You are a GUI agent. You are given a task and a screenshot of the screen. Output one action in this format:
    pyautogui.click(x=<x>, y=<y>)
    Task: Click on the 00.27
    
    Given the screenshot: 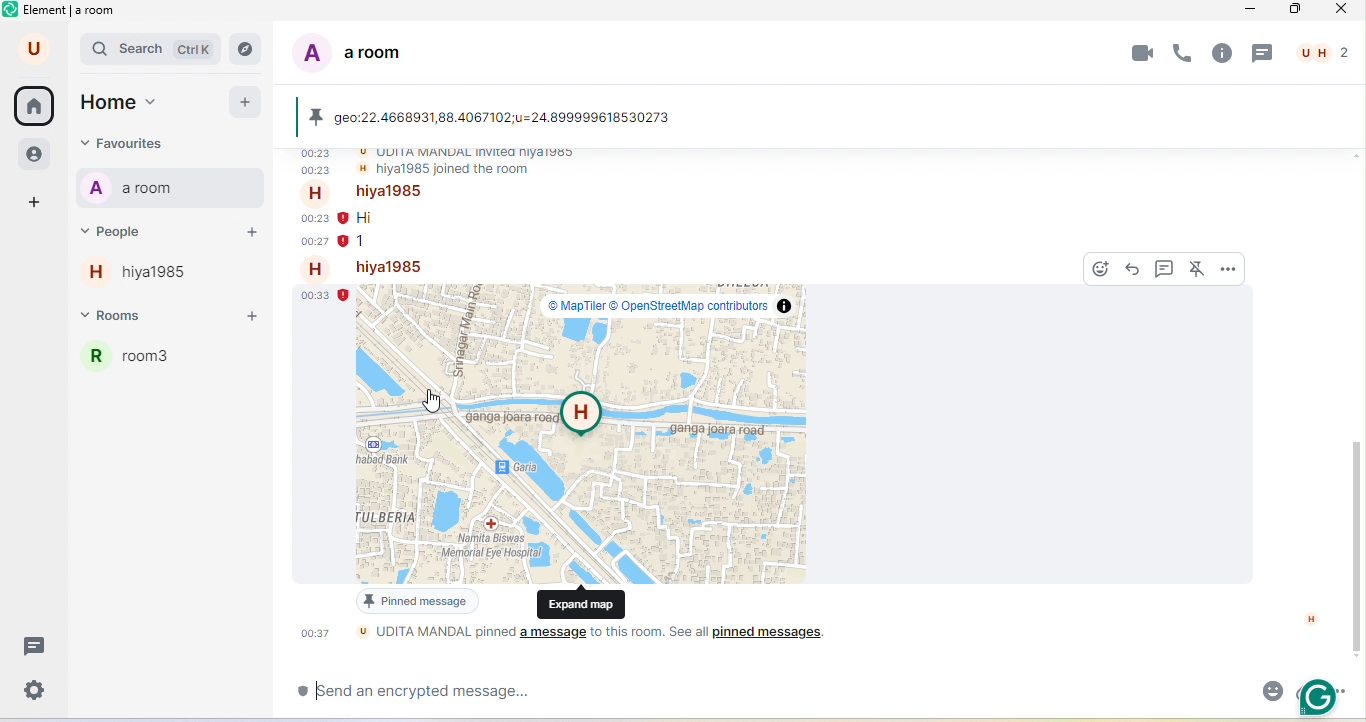 What is the action you would take?
    pyautogui.click(x=313, y=243)
    